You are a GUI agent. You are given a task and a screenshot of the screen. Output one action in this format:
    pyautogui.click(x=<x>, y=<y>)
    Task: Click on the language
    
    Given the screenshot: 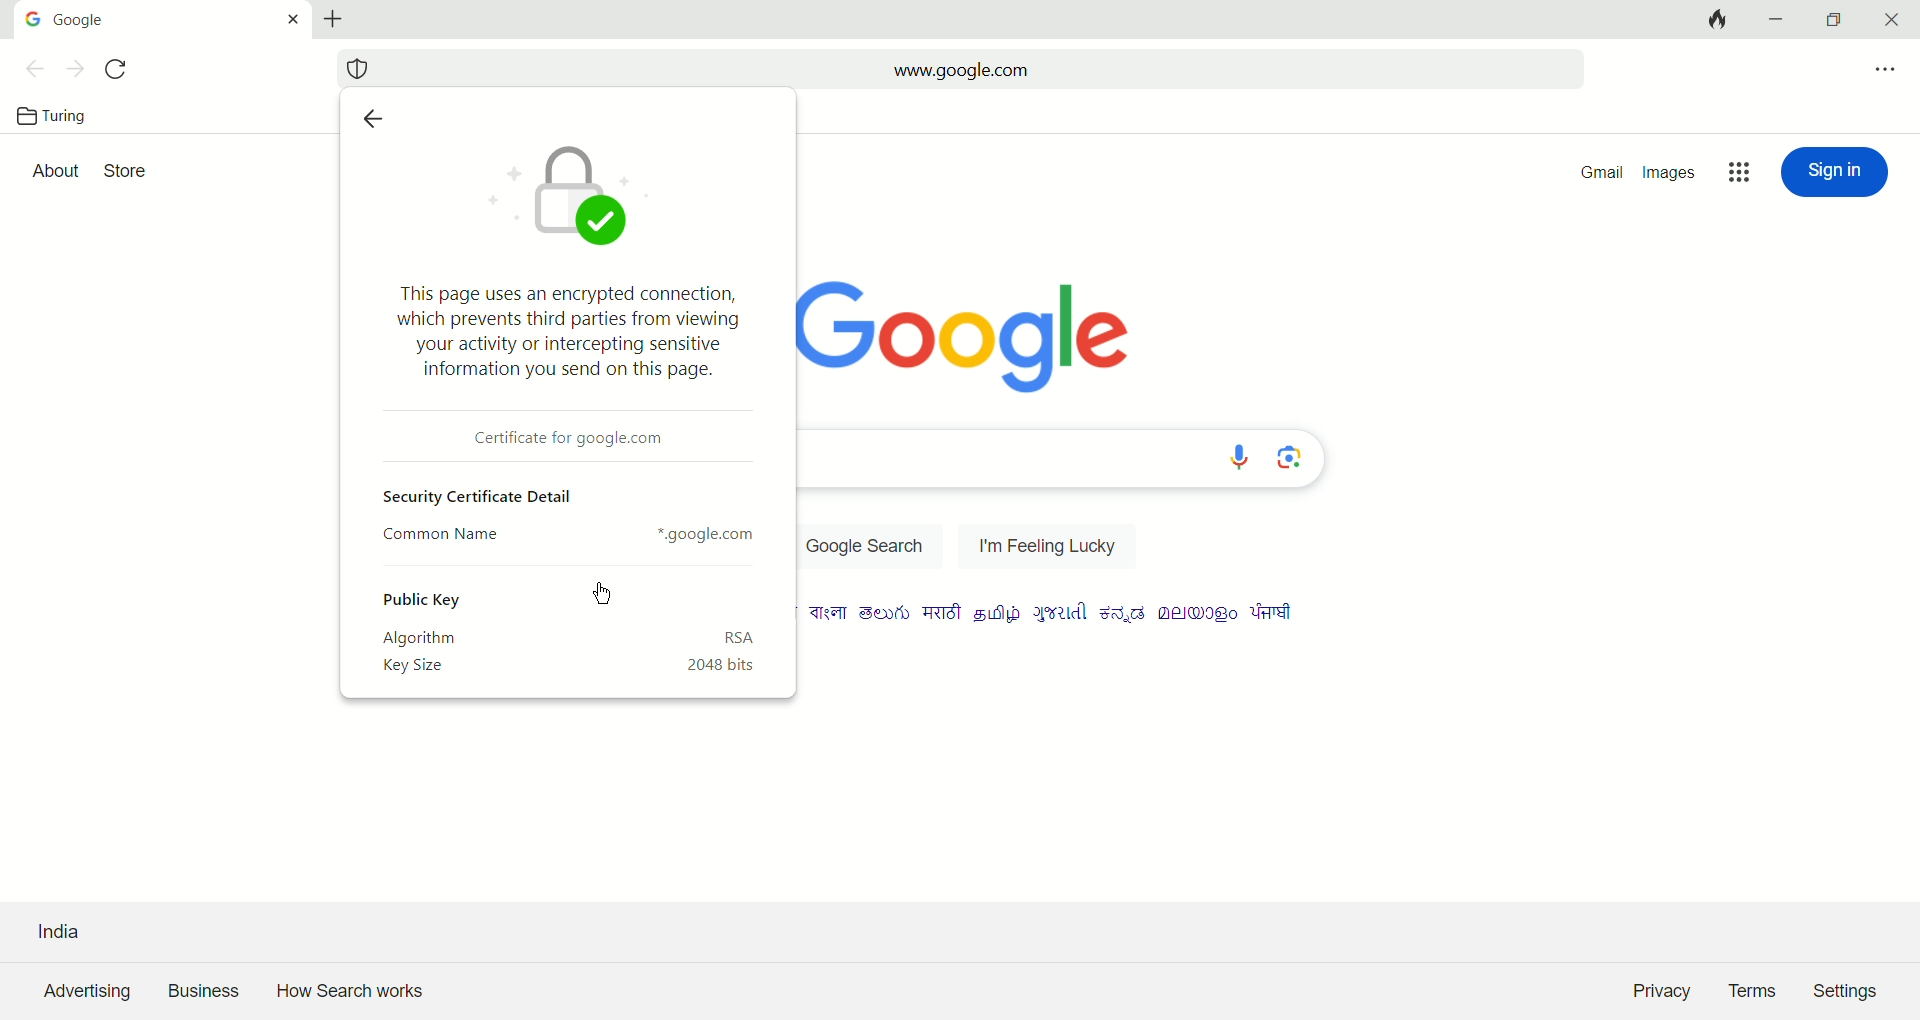 What is the action you would take?
    pyautogui.click(x=1273, y=611)
    